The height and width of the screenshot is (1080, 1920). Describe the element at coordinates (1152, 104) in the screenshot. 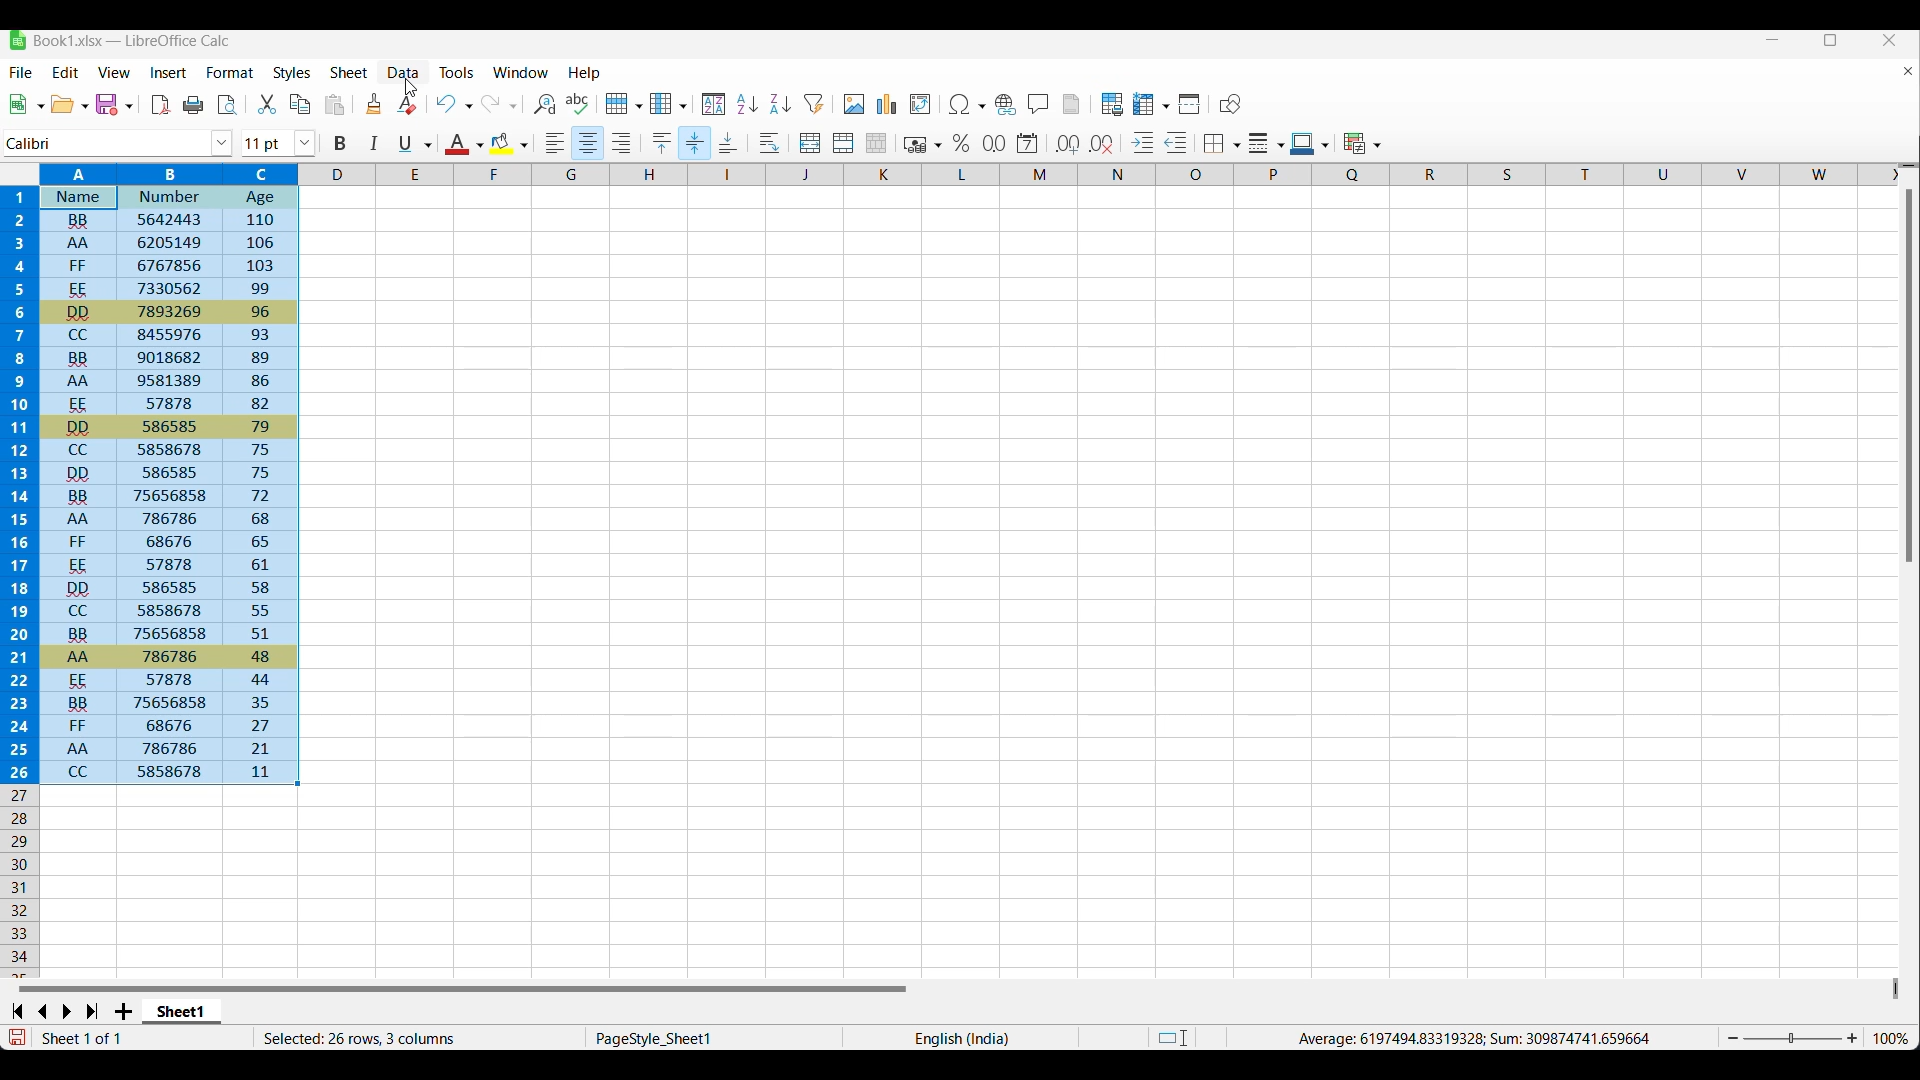

I see `Freeze rows and columns` at that location.